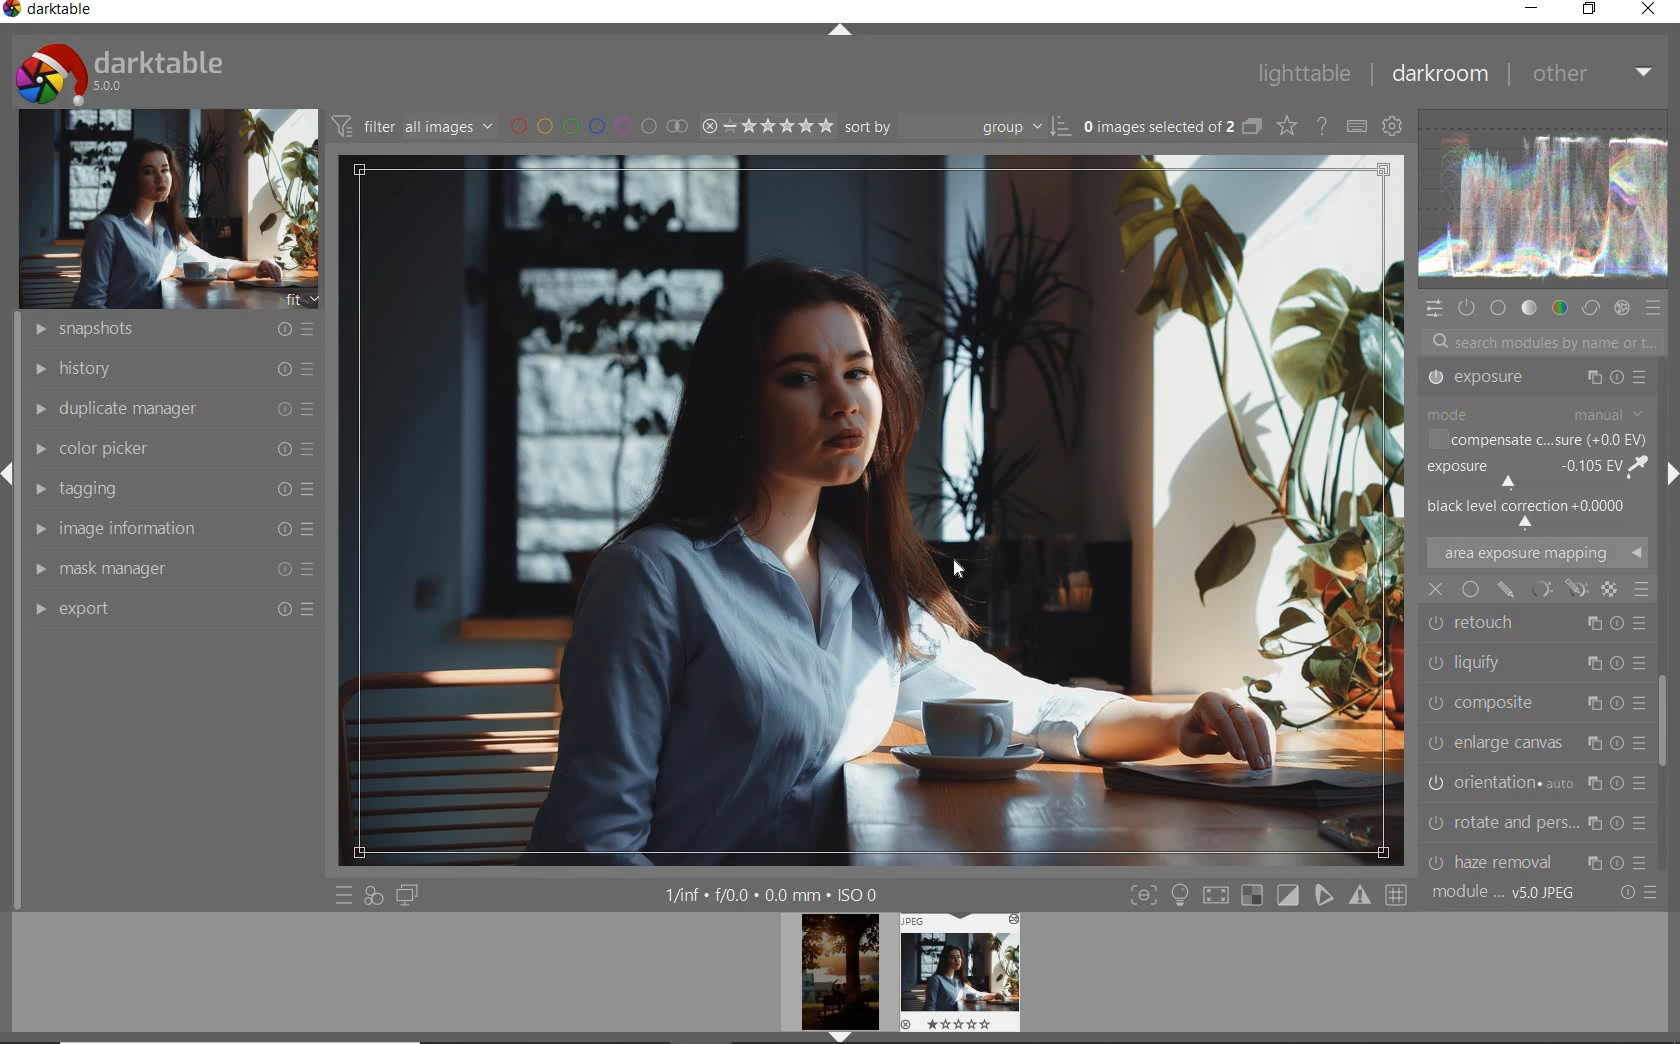 The image size is (1680, 1044). I want to click on SYSTEM LOGO & NAME, so click(118, 71).